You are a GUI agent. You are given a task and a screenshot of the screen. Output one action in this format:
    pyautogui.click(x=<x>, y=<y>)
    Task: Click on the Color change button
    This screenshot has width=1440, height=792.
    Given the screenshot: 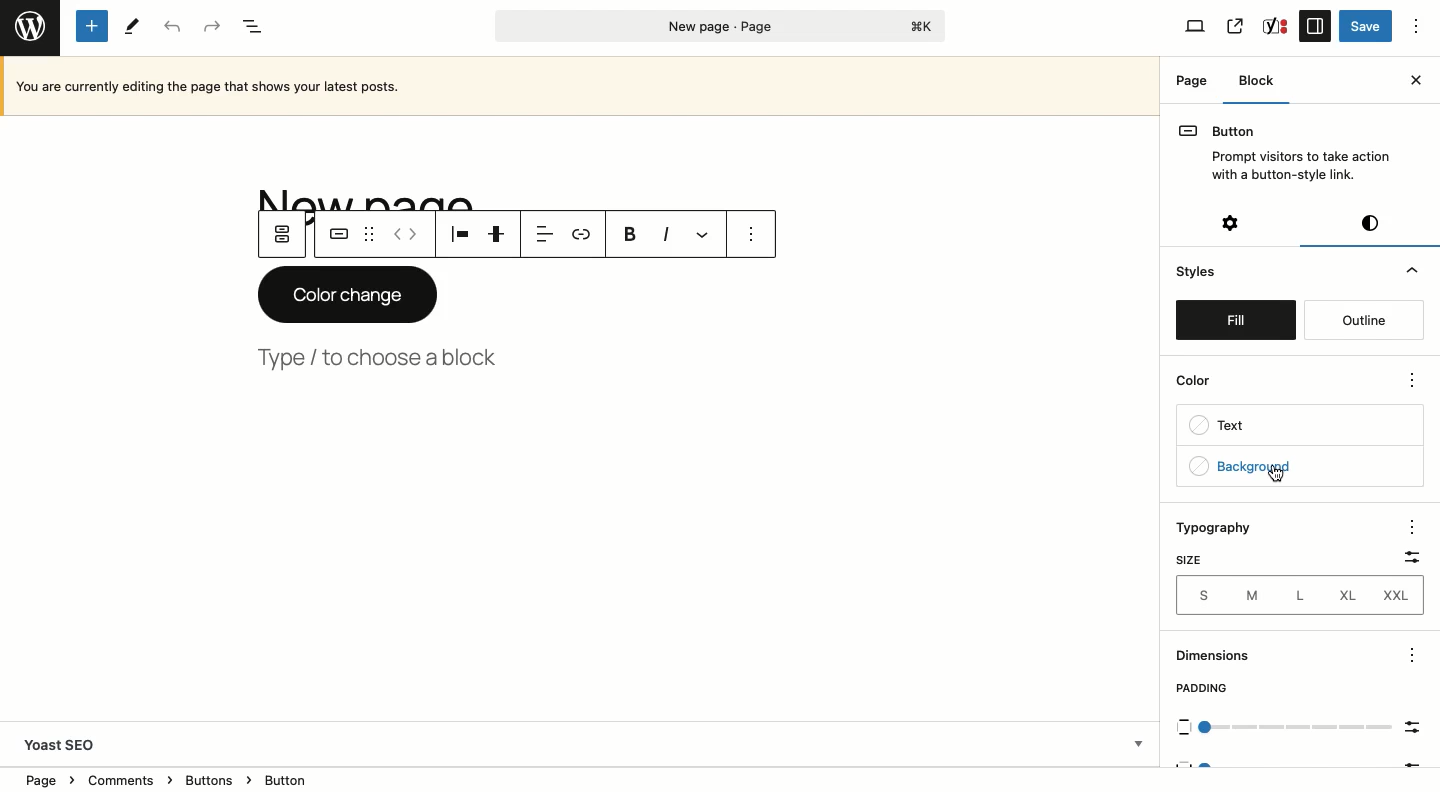 What is the action you would take?
    pyautogui.click(x=346, y=295)
    